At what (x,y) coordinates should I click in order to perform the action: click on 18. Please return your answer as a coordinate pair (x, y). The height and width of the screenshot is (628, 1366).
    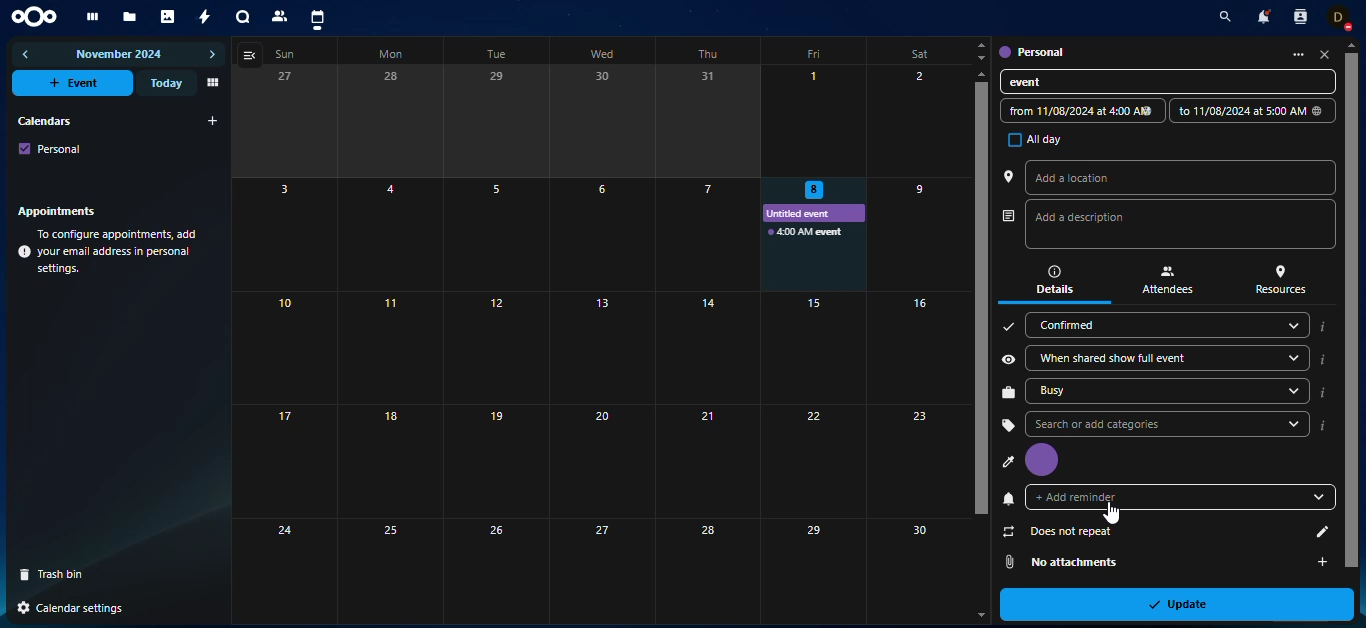
    Looking at the image, I should click on (387, 461).